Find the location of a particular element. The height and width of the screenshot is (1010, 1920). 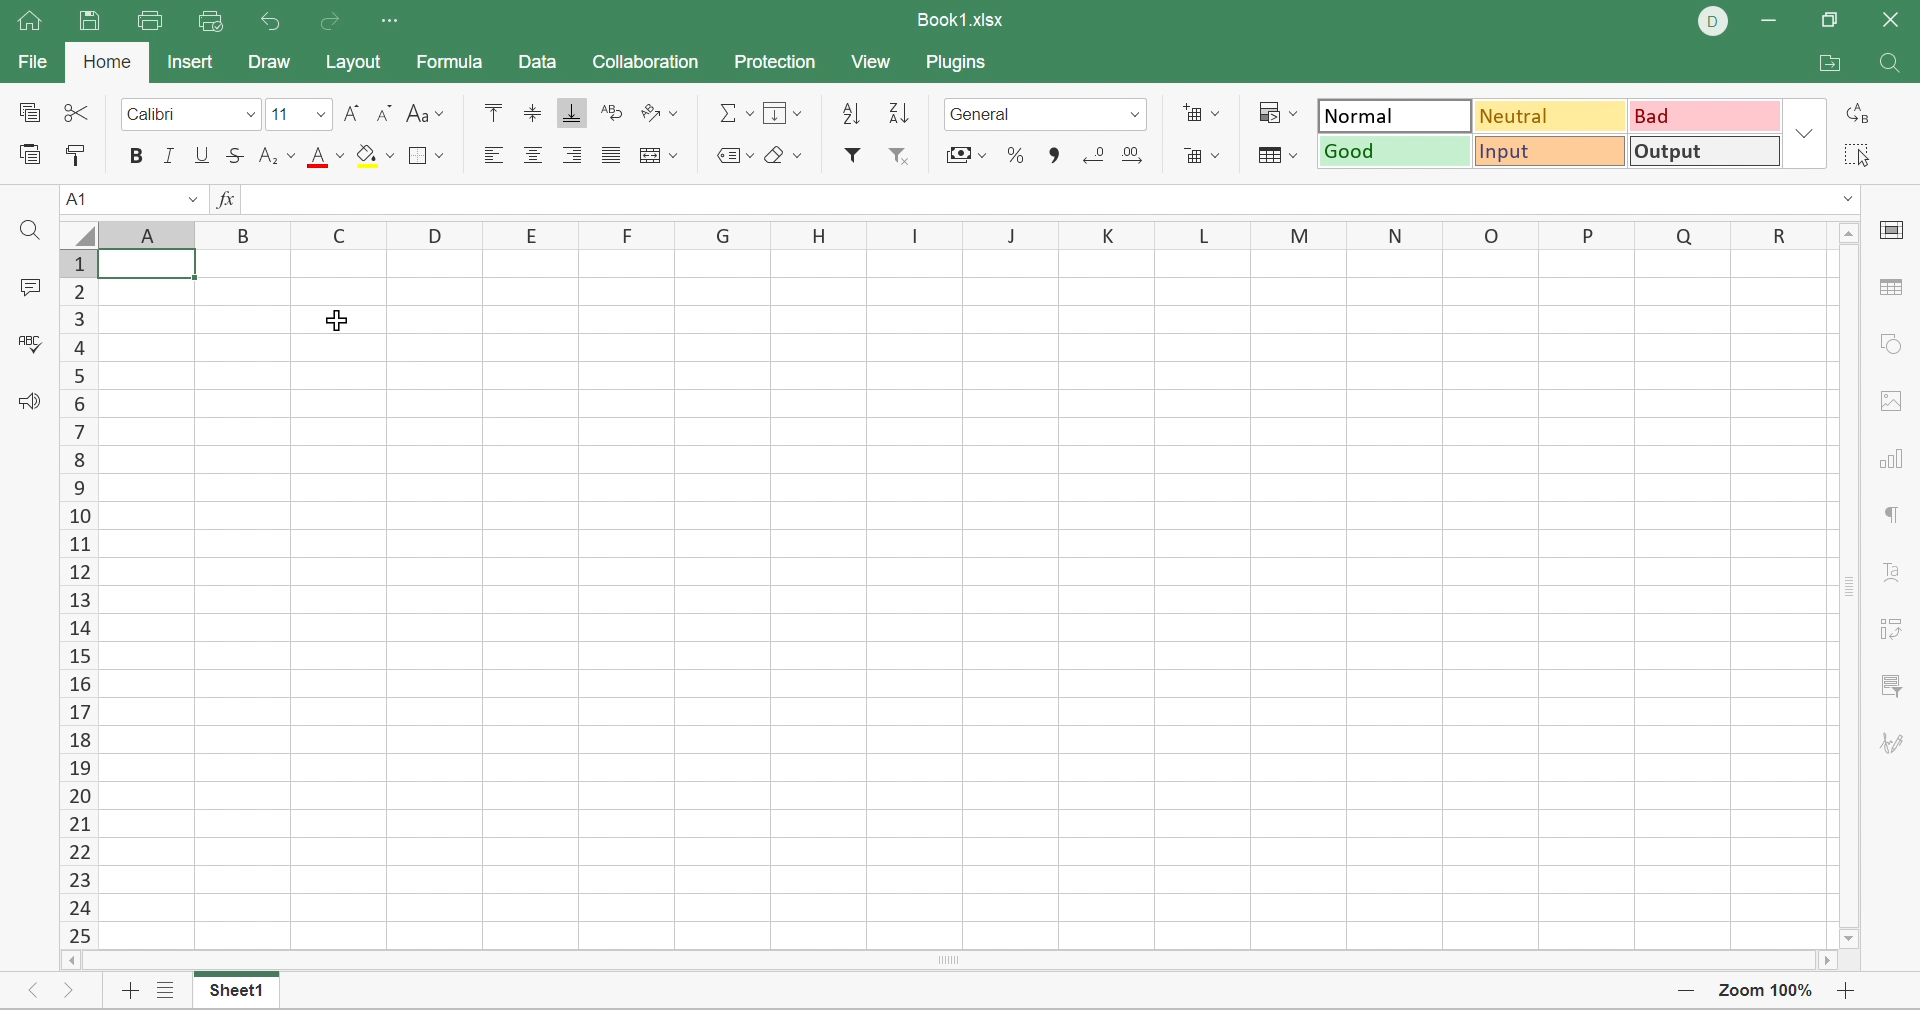

Plugins is located at coordinates (959, 69).